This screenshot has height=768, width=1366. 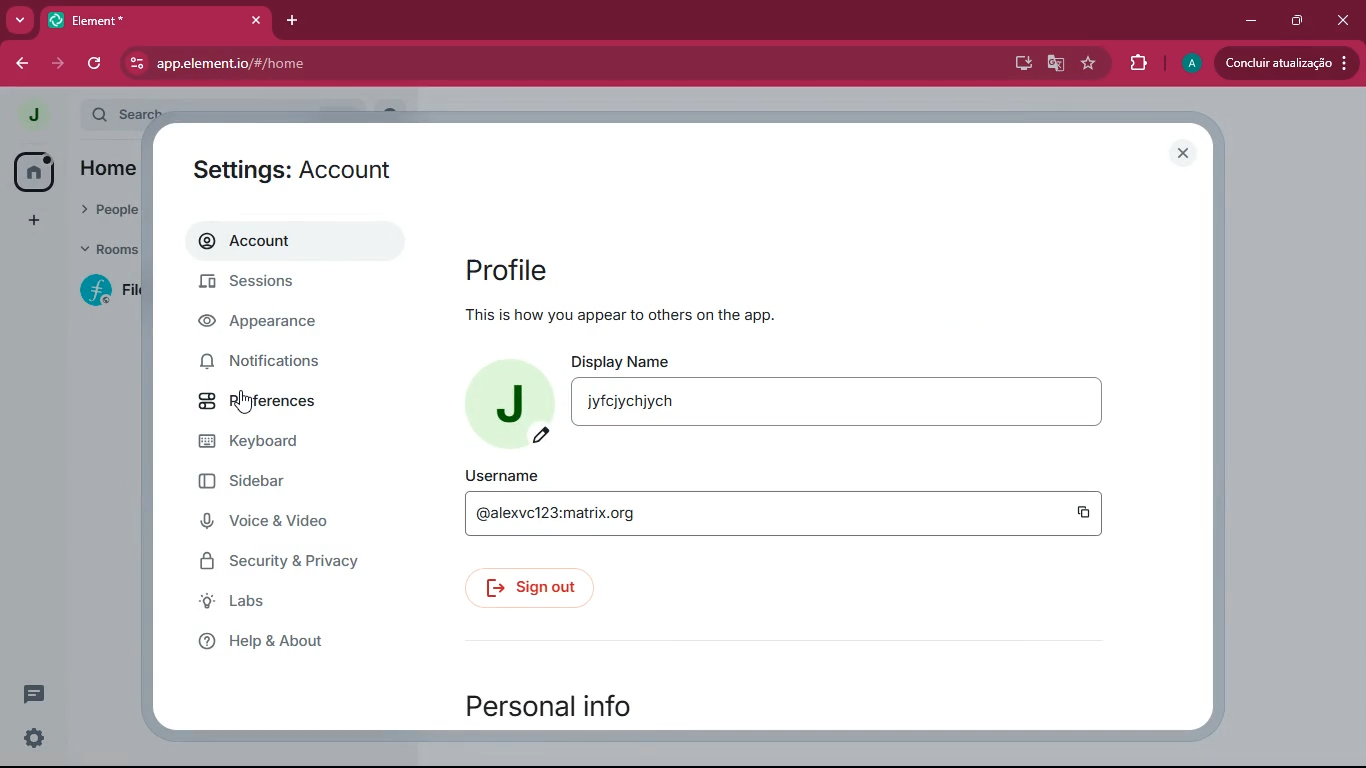 I want to click on add, so click(x=34, y=223).